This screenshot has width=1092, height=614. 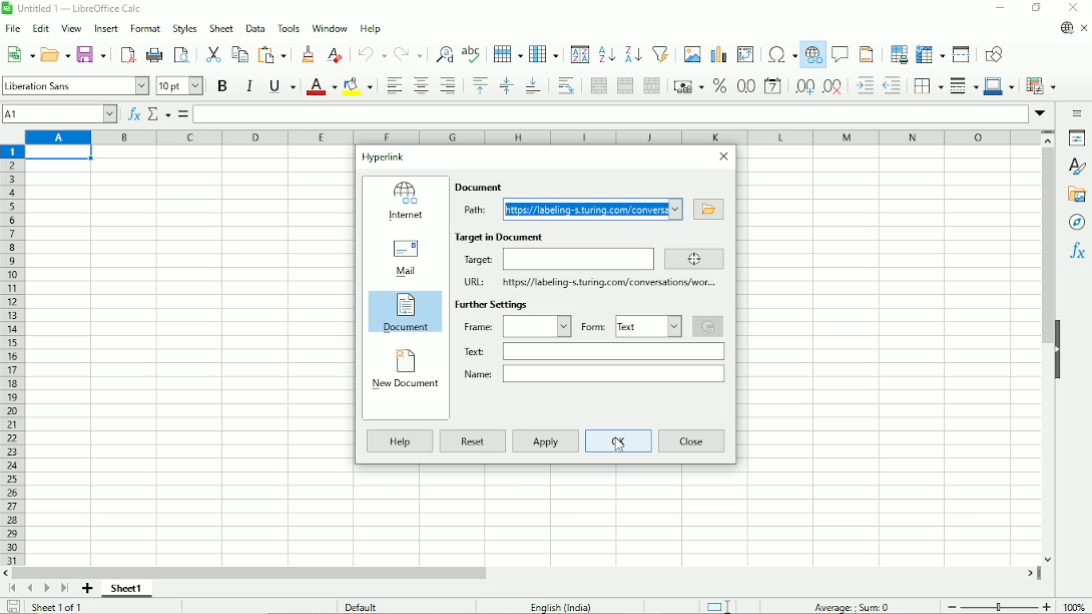 I want to click on Wrap text, so click(x=564, y=86).